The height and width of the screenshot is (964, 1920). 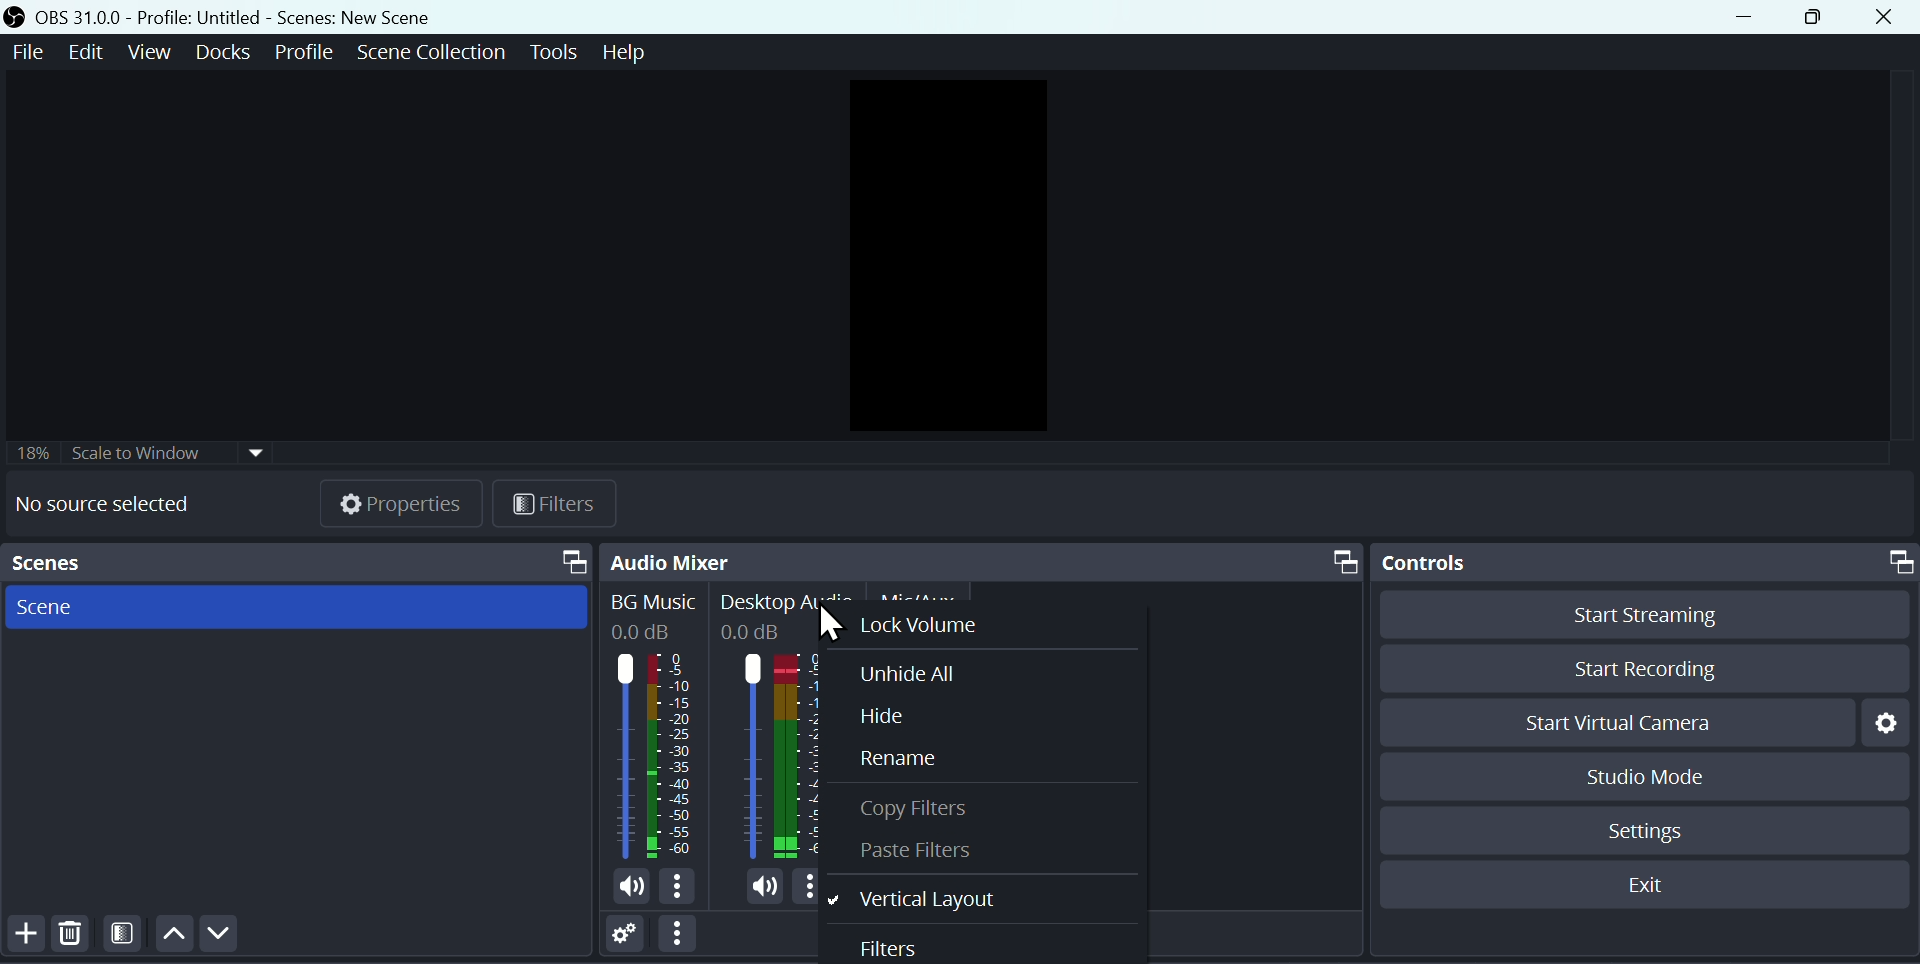 I want to click on OBS 31.0.0 Profile: Untitled - Scenes: New Scene, so click(x=246, y=14).